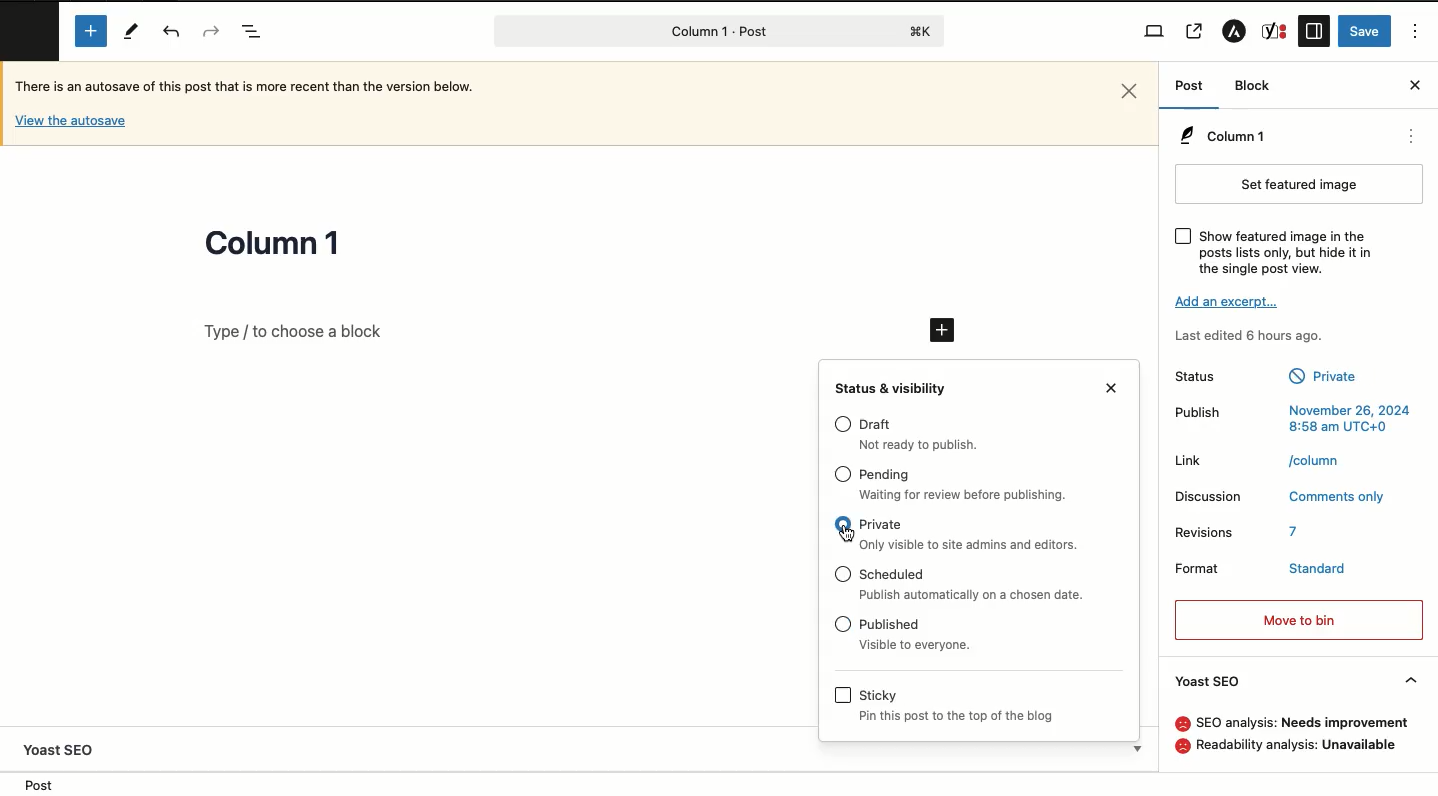  What do you see at coordinates (1297, 682) in the screenshot?
I see `Yoast SEO` at bounding box center [1297, 682].